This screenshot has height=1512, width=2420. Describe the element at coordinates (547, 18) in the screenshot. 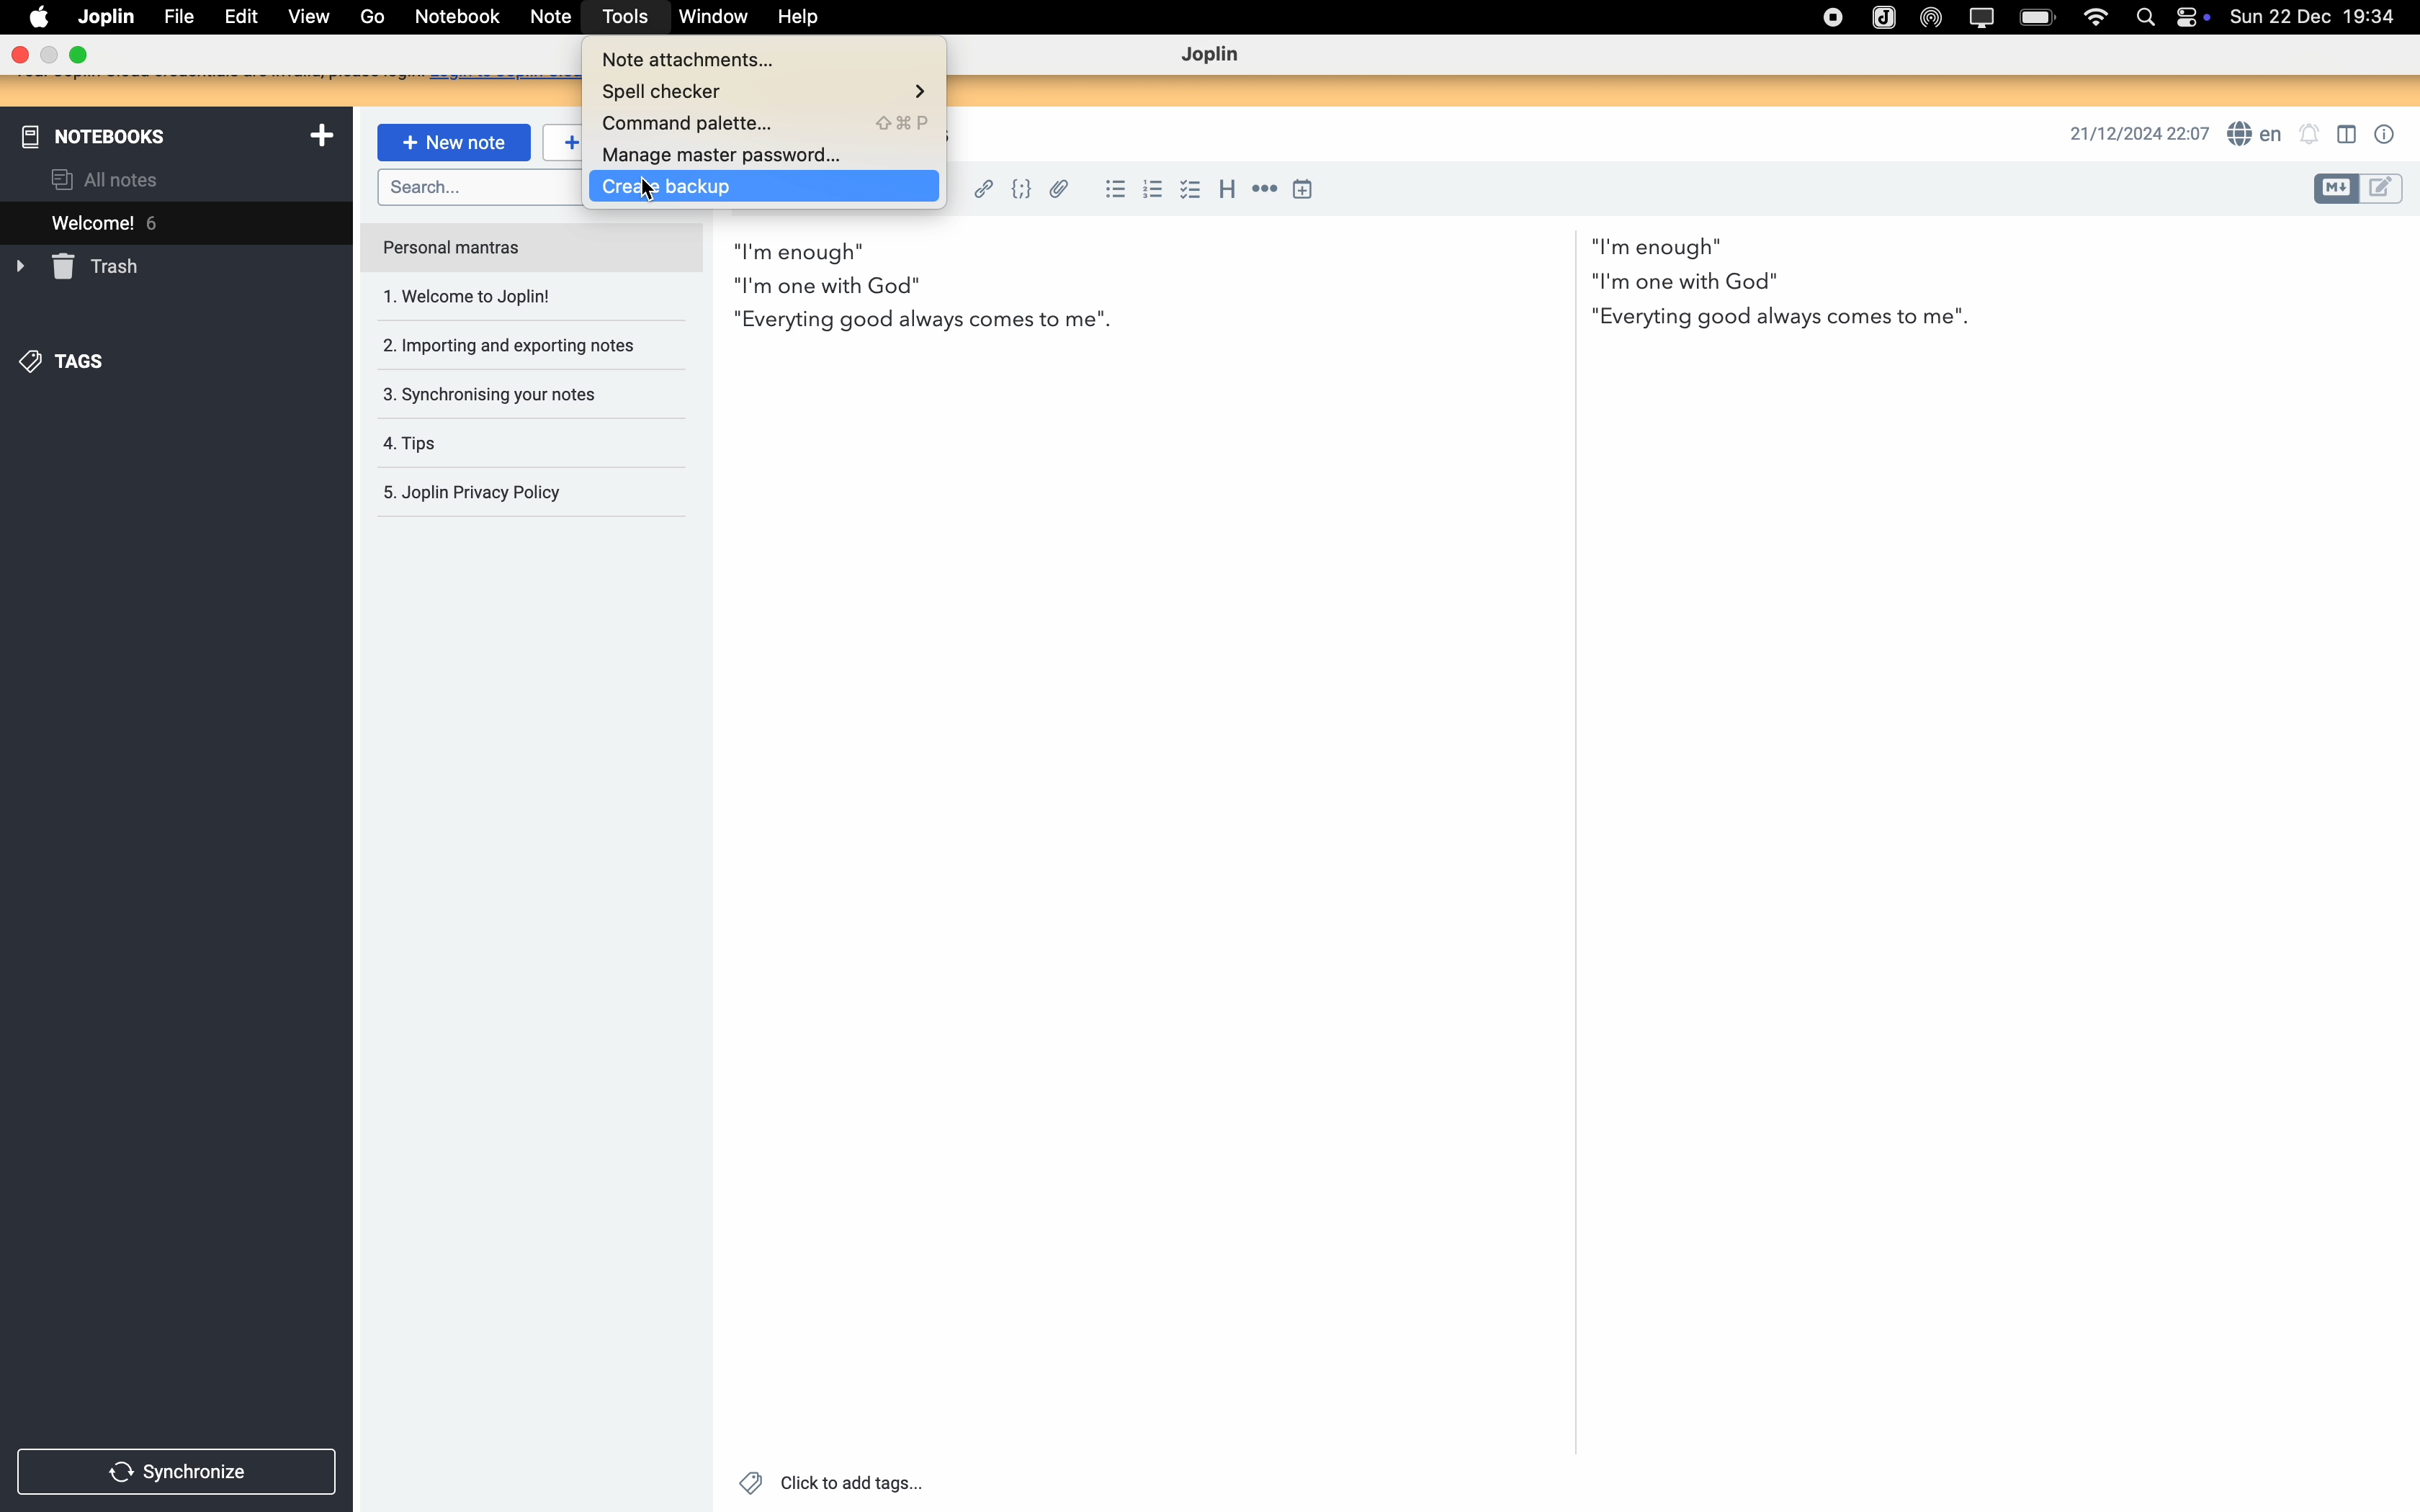

I see `note` at that location.